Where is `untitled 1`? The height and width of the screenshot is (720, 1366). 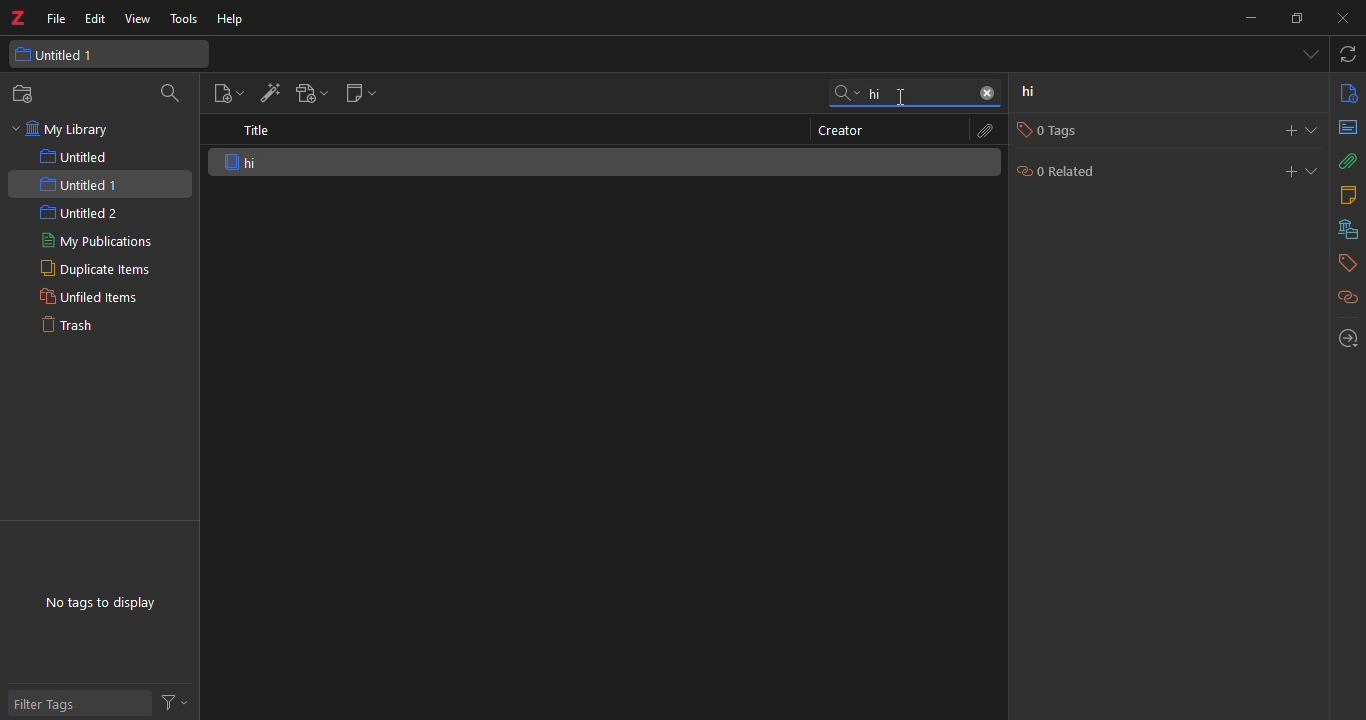
untitled 1 is located at coordinates (80, 185).